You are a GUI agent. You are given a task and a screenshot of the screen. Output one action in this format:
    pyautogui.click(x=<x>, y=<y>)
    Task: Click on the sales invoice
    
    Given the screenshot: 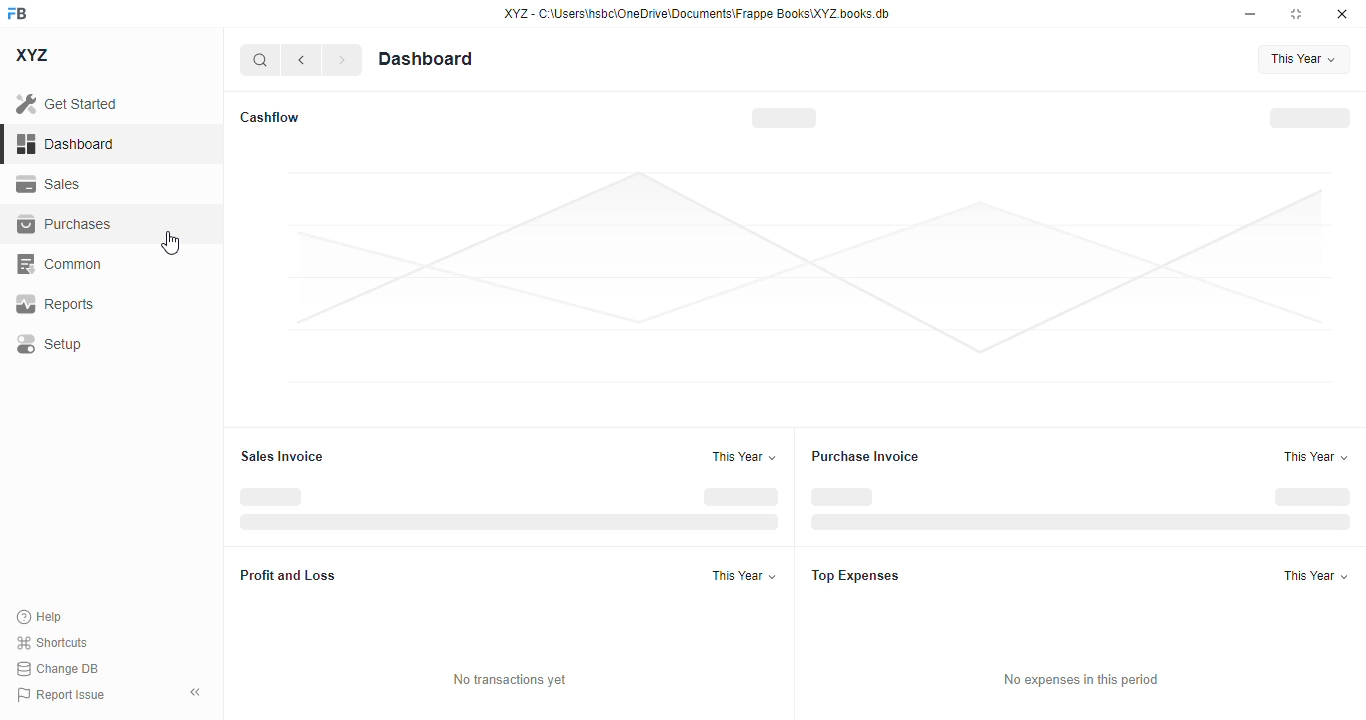 What is the action you would take?
    pyautogui.click(x=281, y=456)
    